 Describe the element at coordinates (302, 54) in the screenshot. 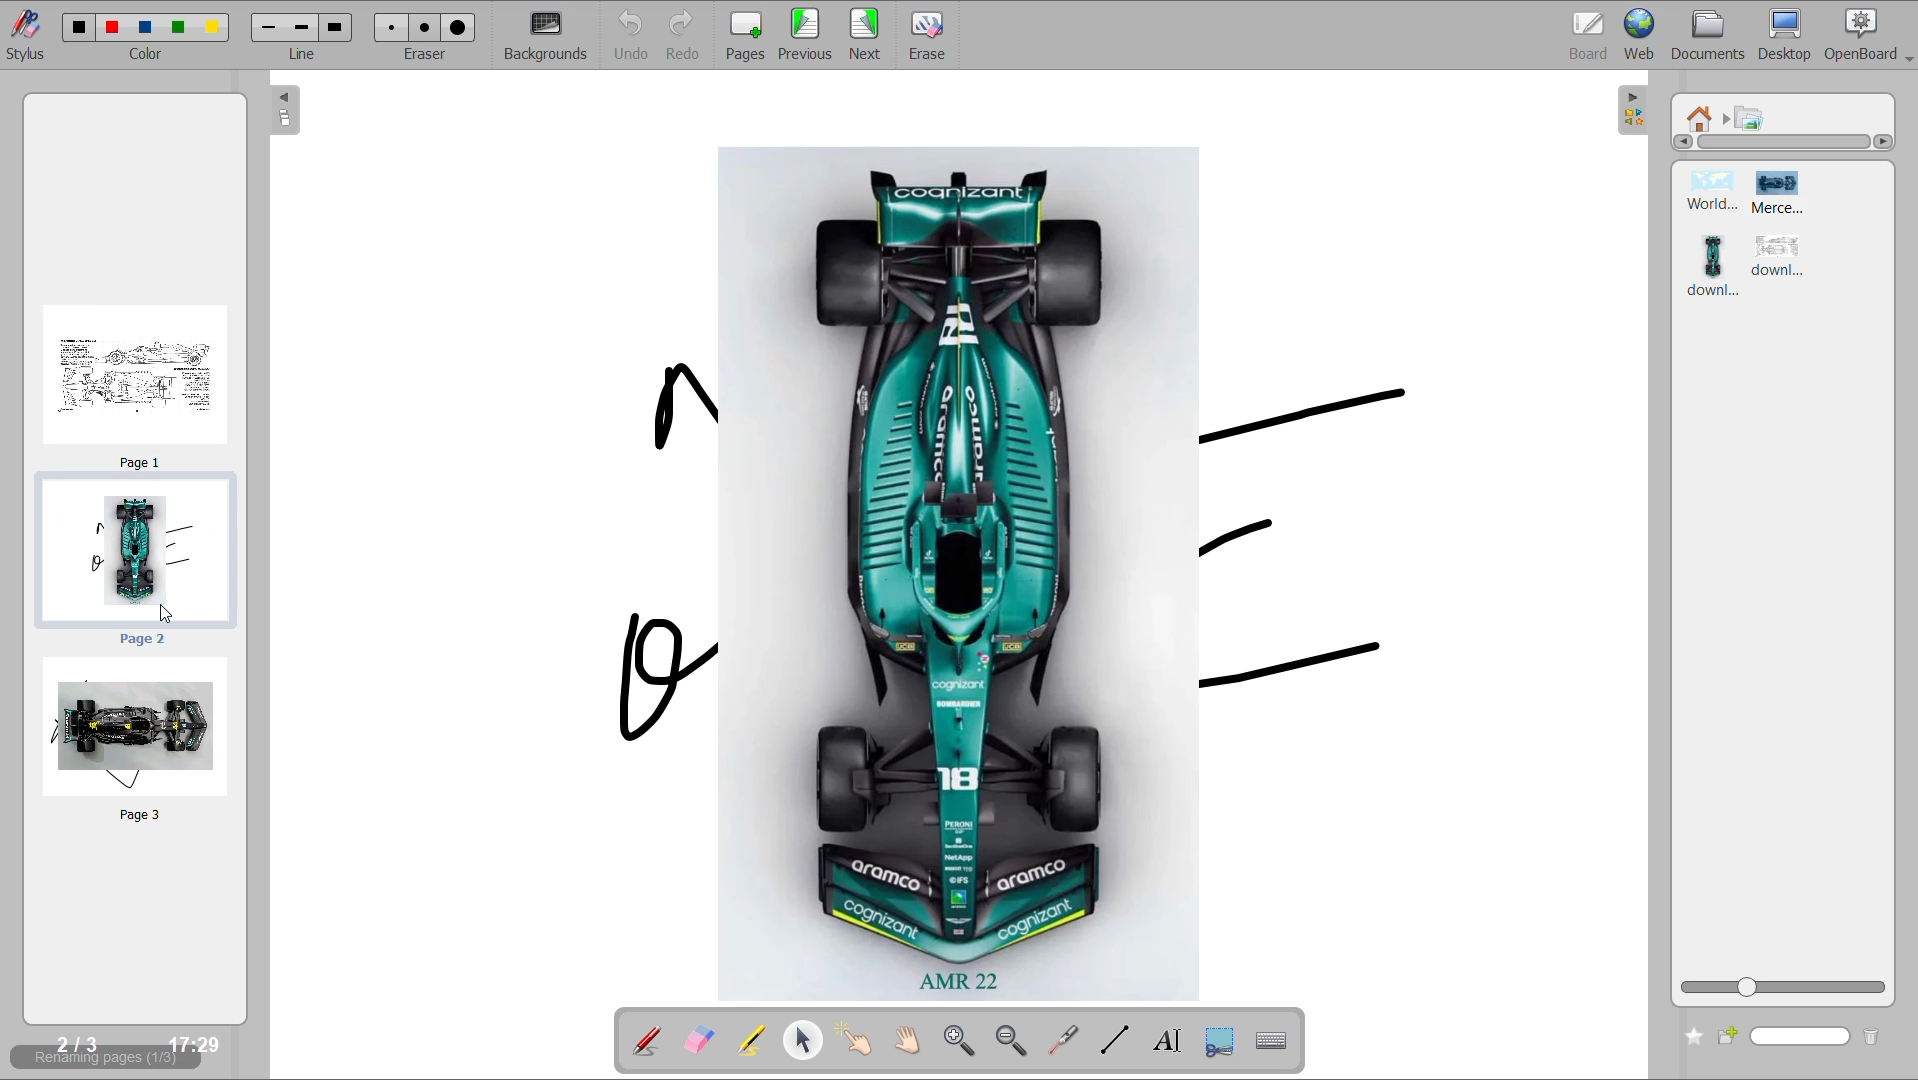

I see `line` at that location.